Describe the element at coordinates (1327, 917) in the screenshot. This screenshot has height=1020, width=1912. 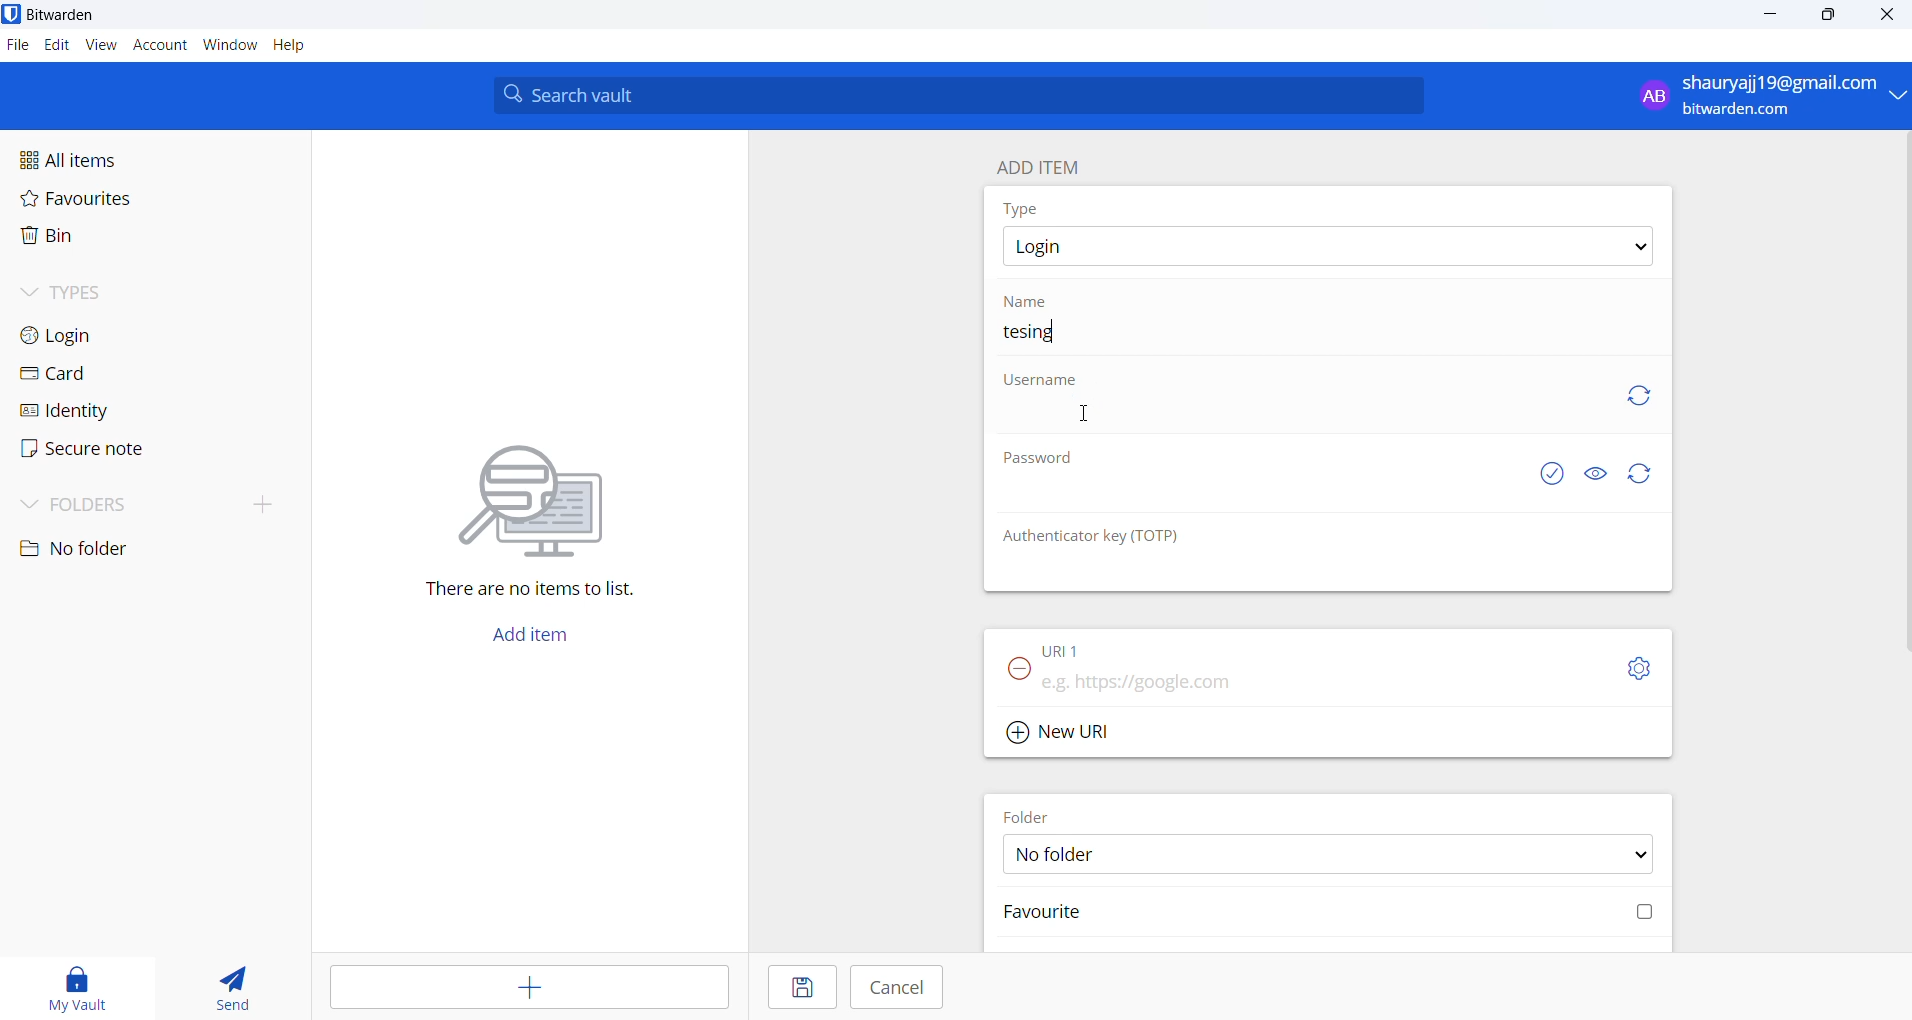
I see `Mark favourite` at that location.